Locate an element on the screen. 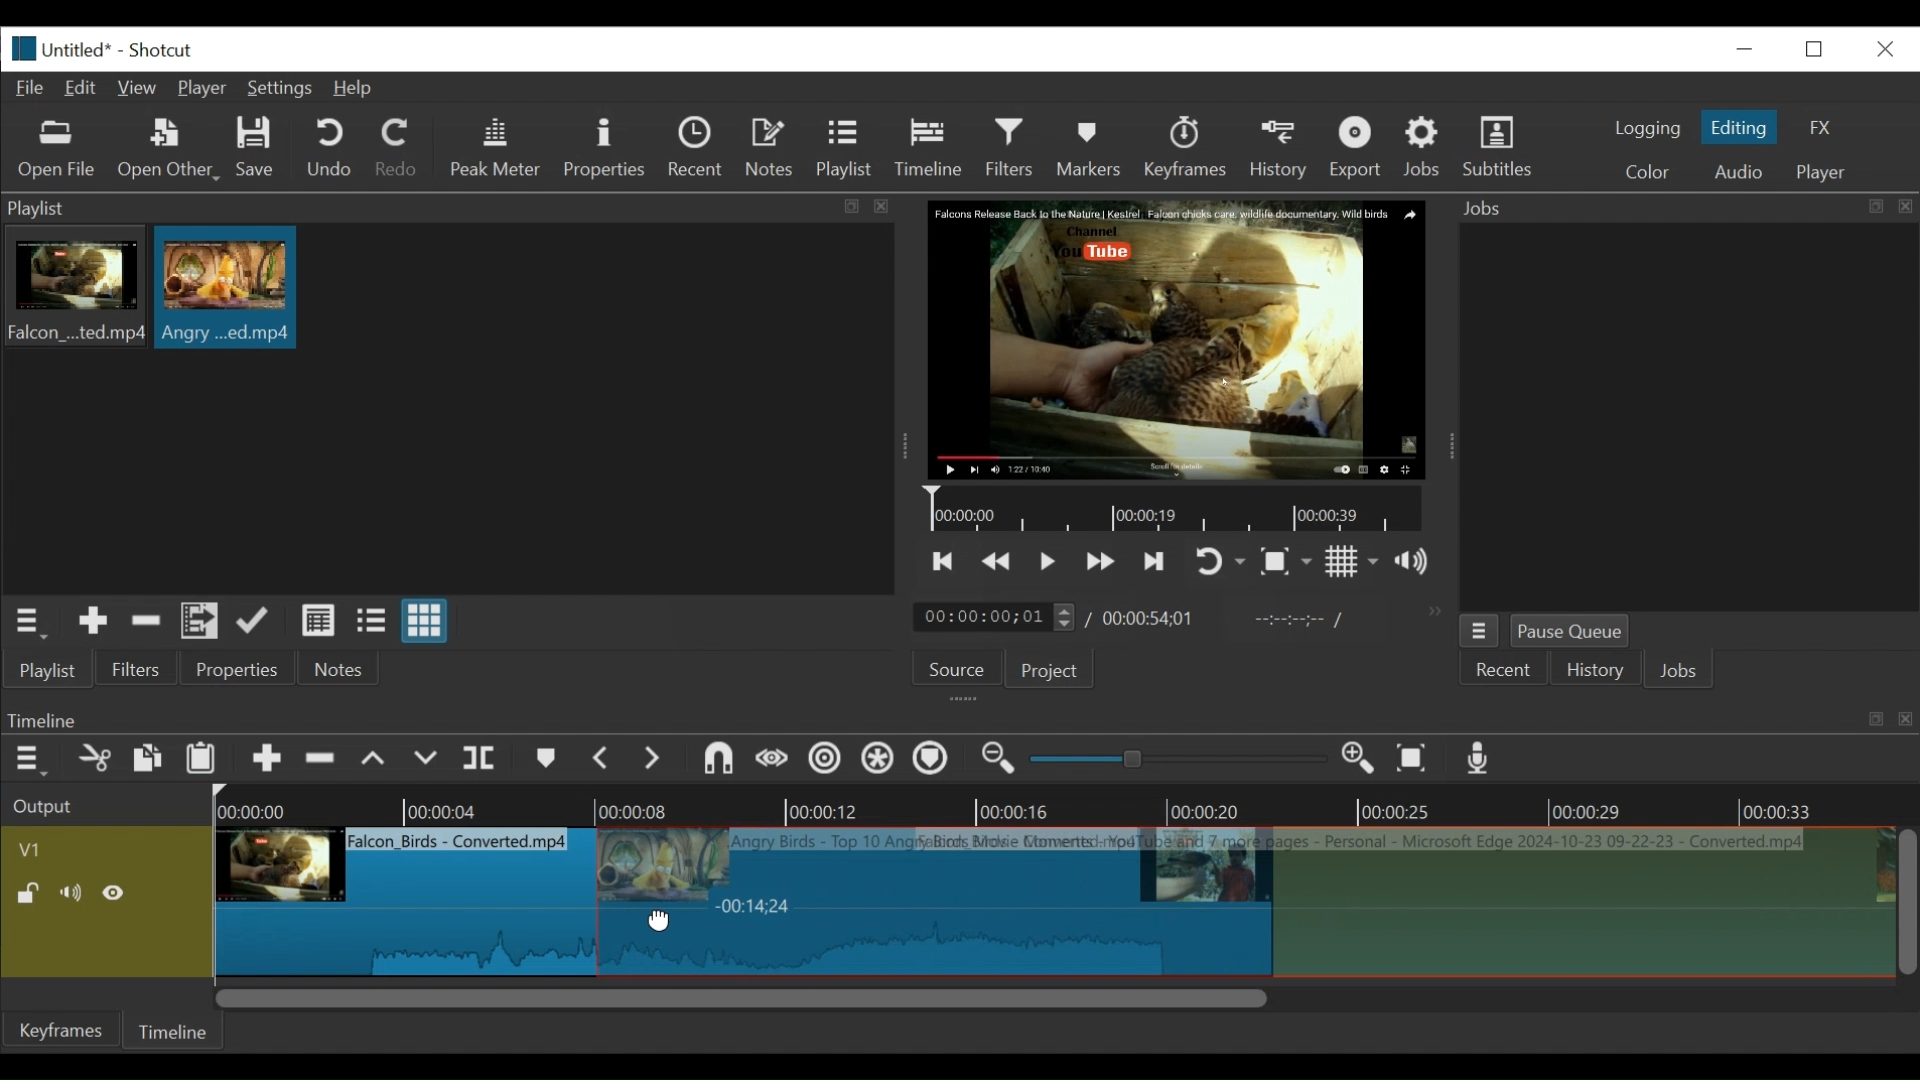 The width and height of the screenshot is (1920, 1080). Player is located at coordinates (207, 90).